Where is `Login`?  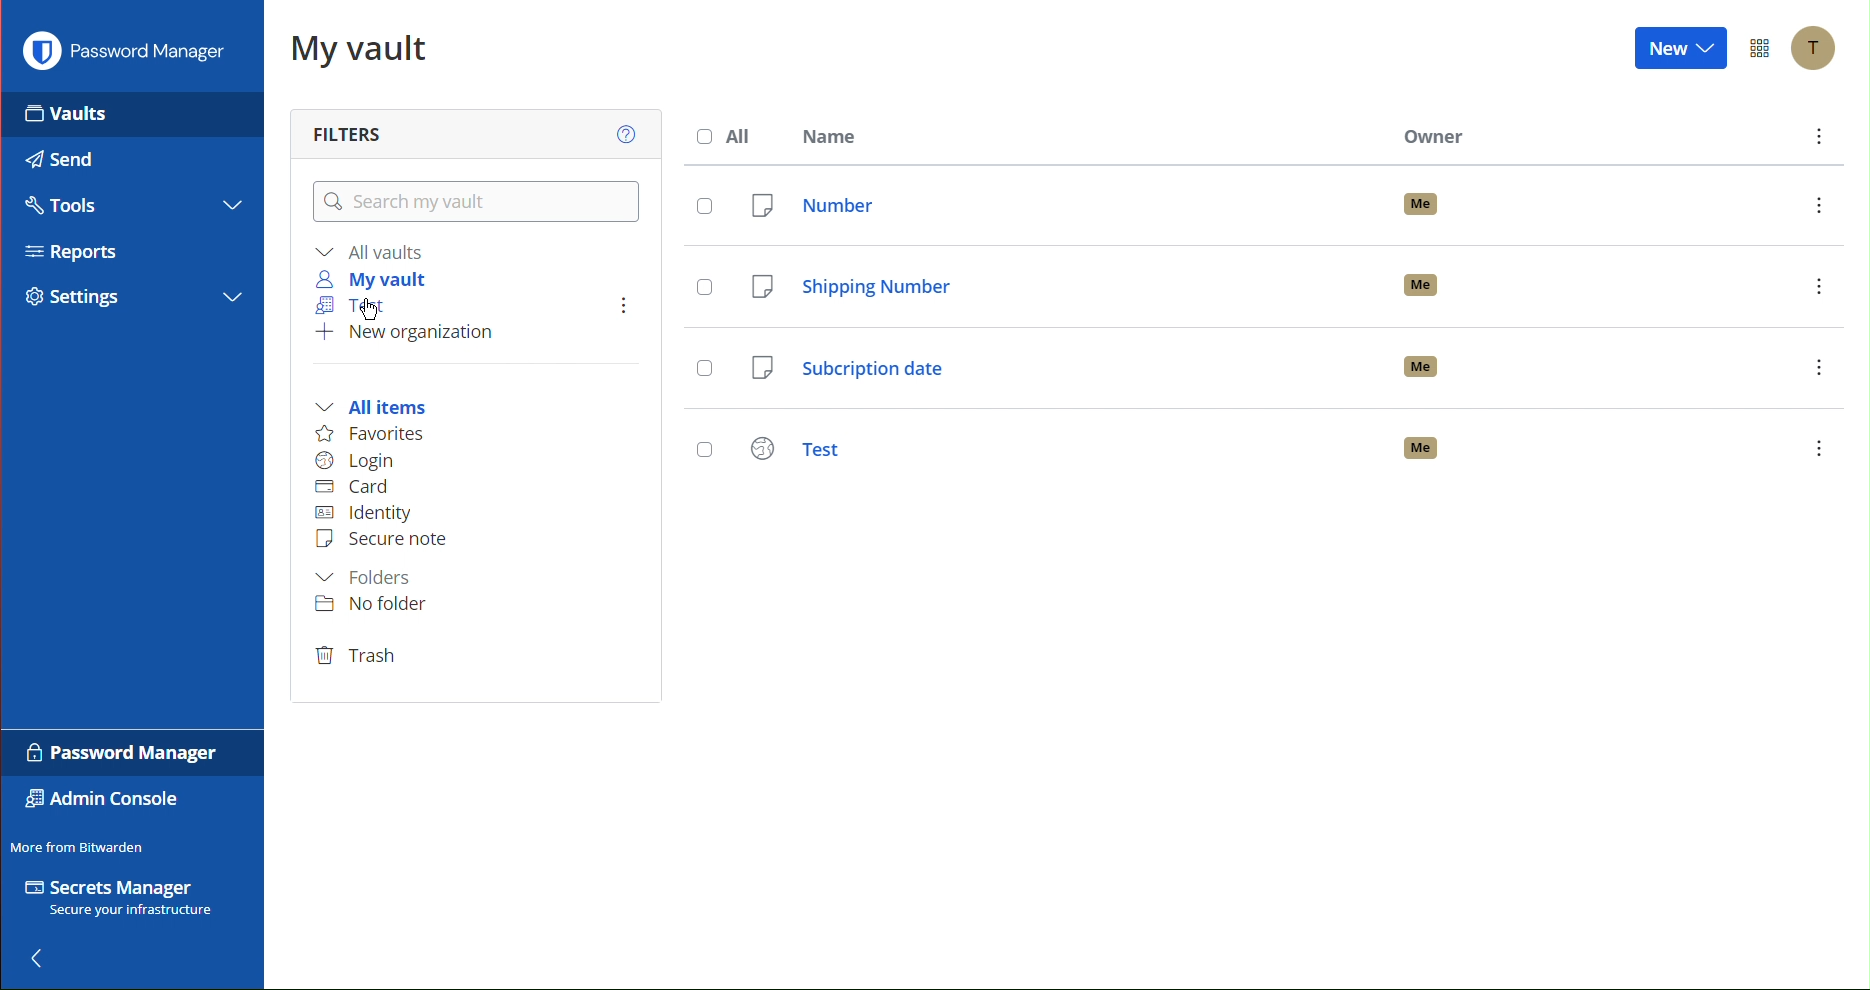
Login is located at coordinates (358, 461).